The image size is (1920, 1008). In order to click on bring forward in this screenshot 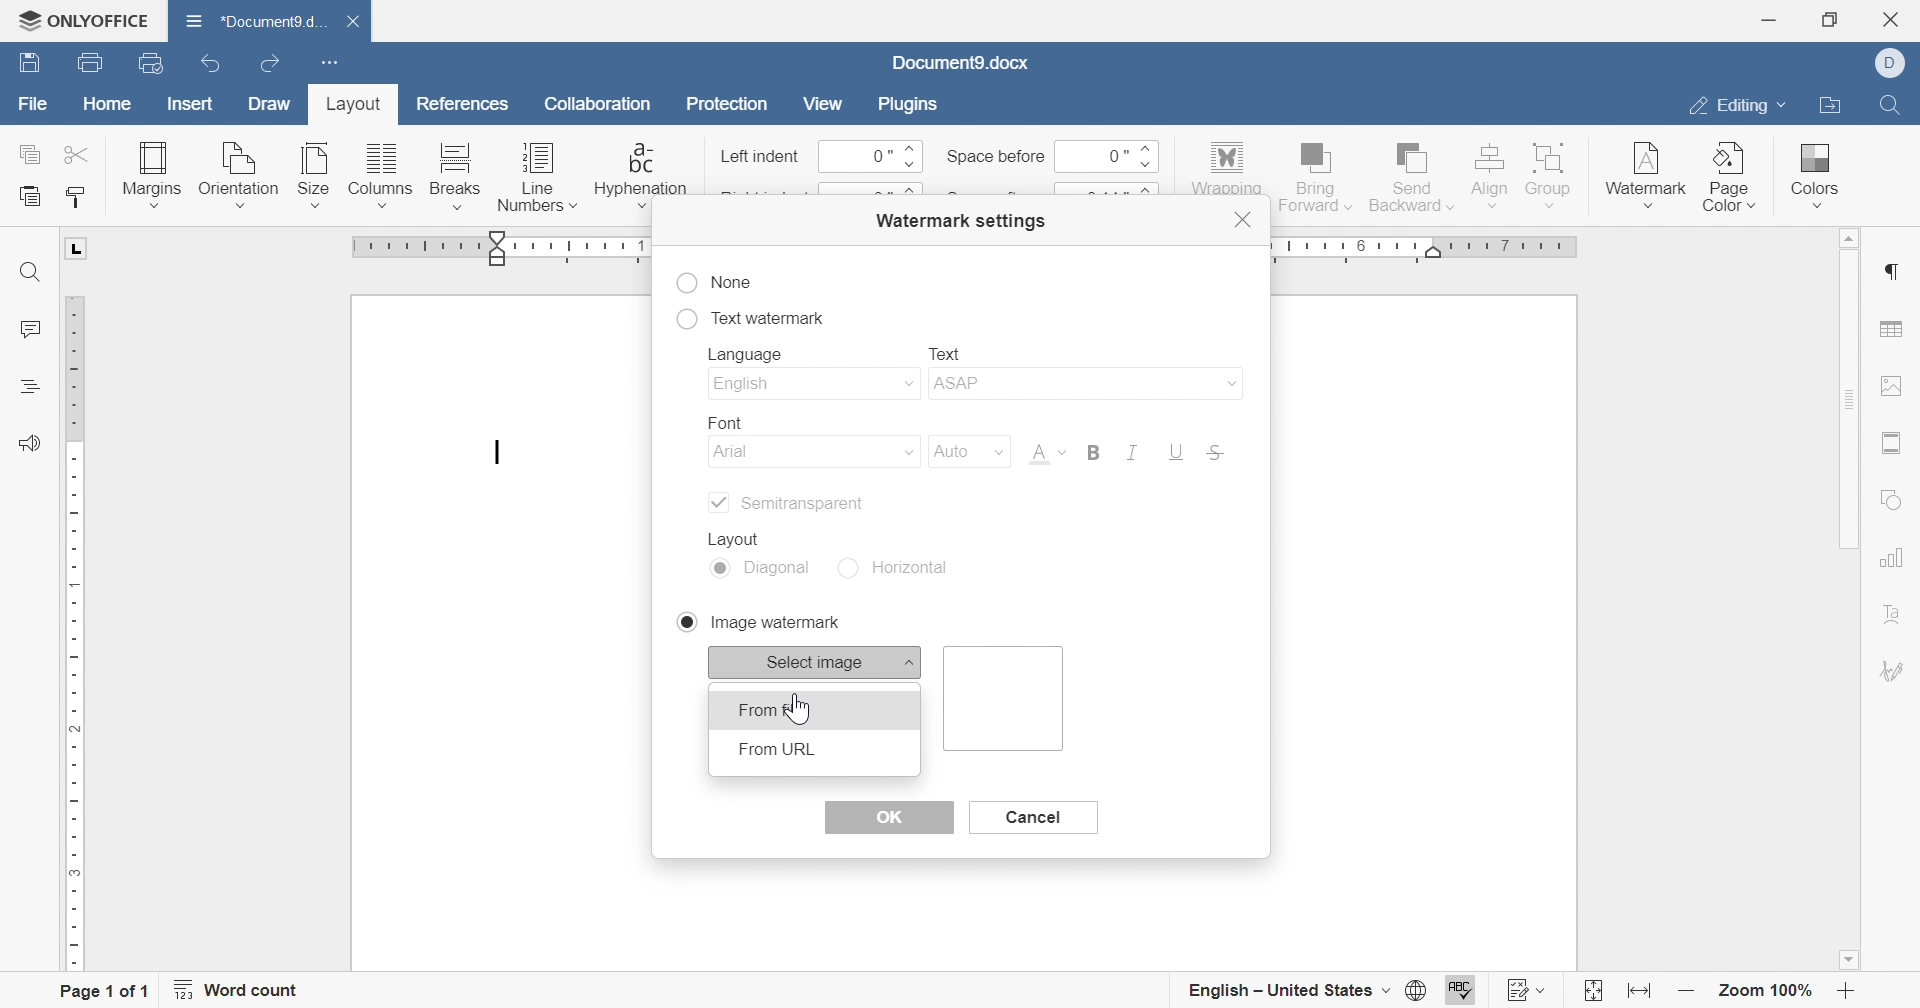, I will do `click(1313, 174)`.